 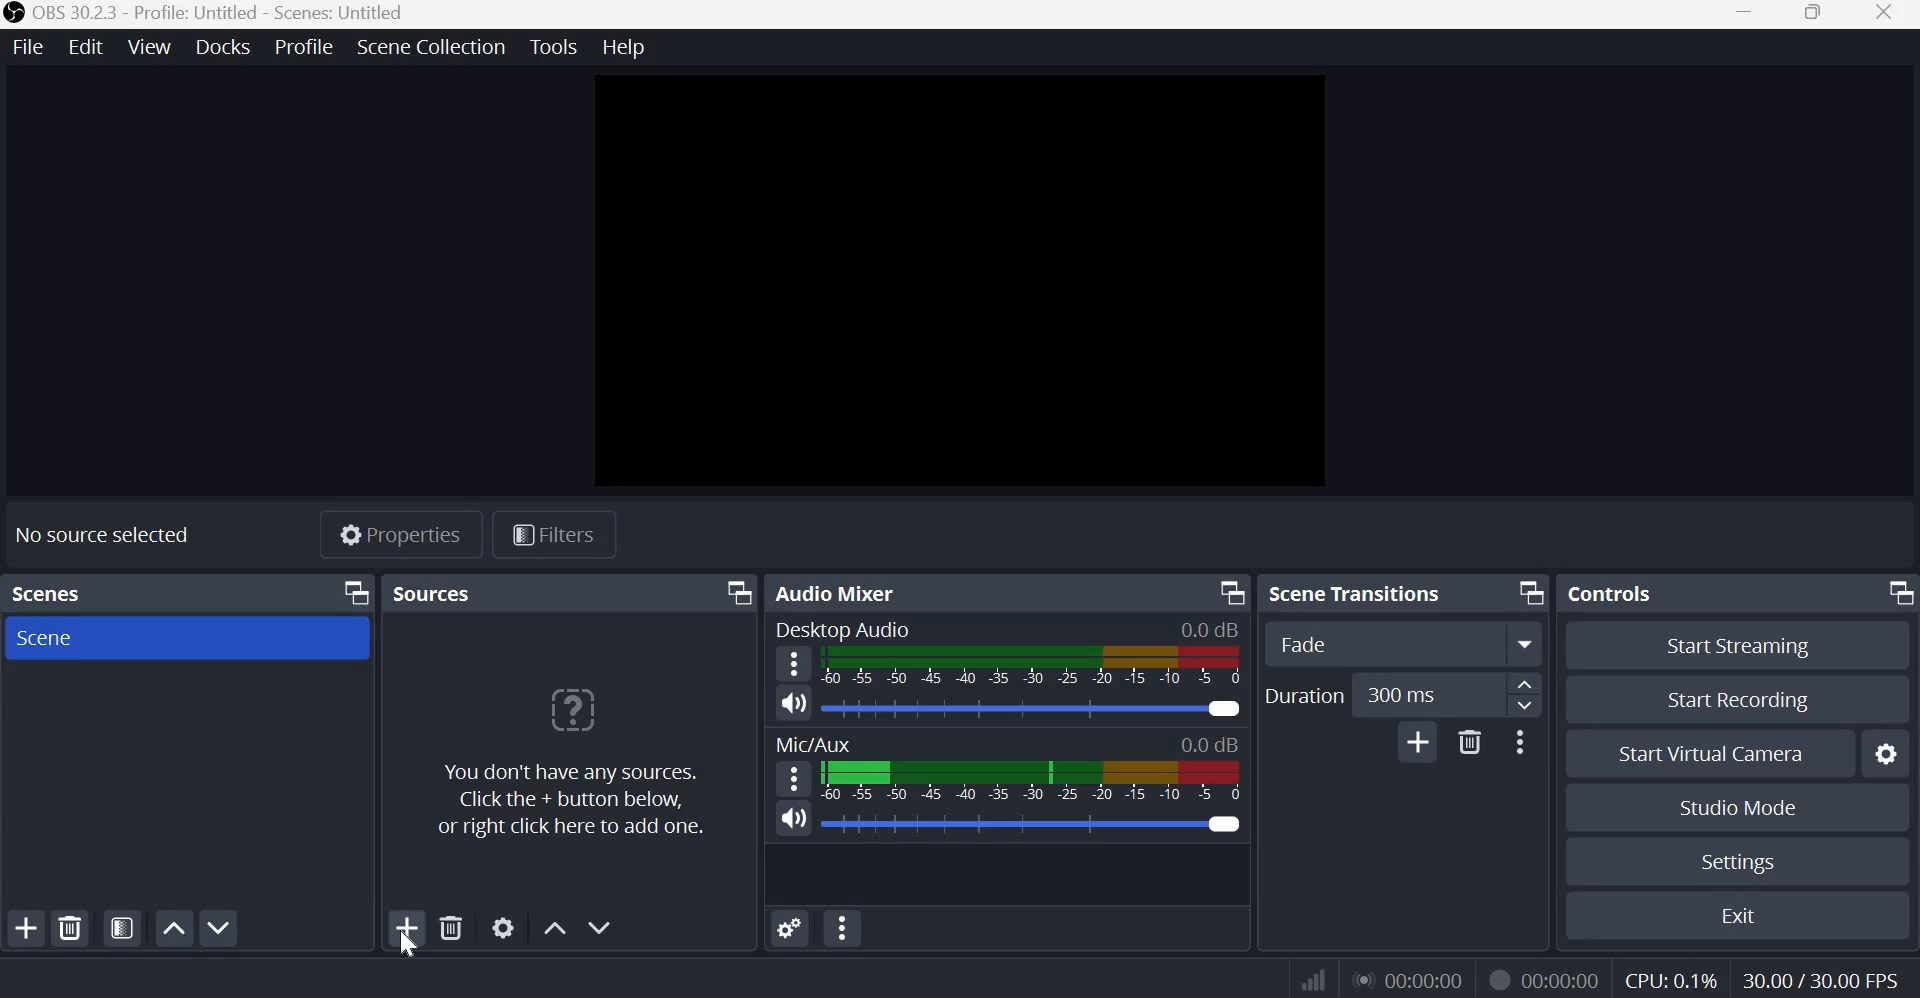 I want to click on 0.0 dB, so click(x=1033, y=824).